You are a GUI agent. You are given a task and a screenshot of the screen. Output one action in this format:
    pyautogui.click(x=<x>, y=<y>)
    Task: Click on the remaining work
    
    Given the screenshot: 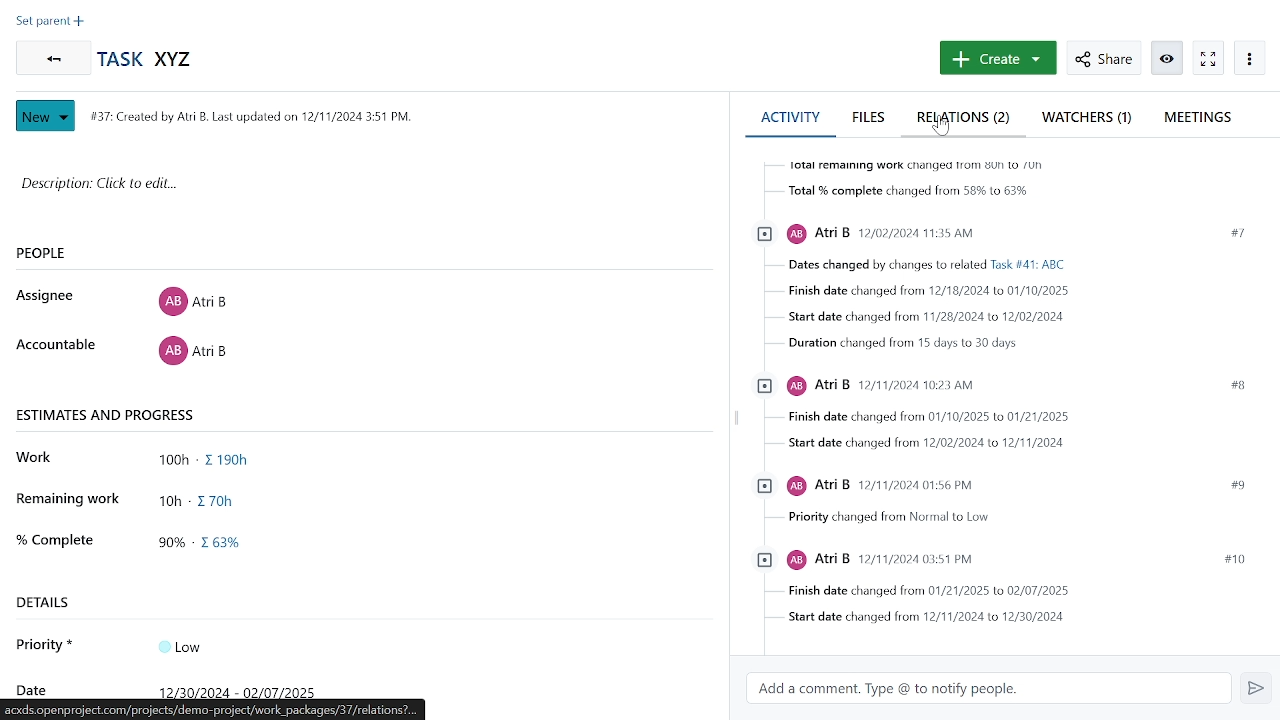 What is the action you would take?
    pyautogui.click(x=206, y=499)
    